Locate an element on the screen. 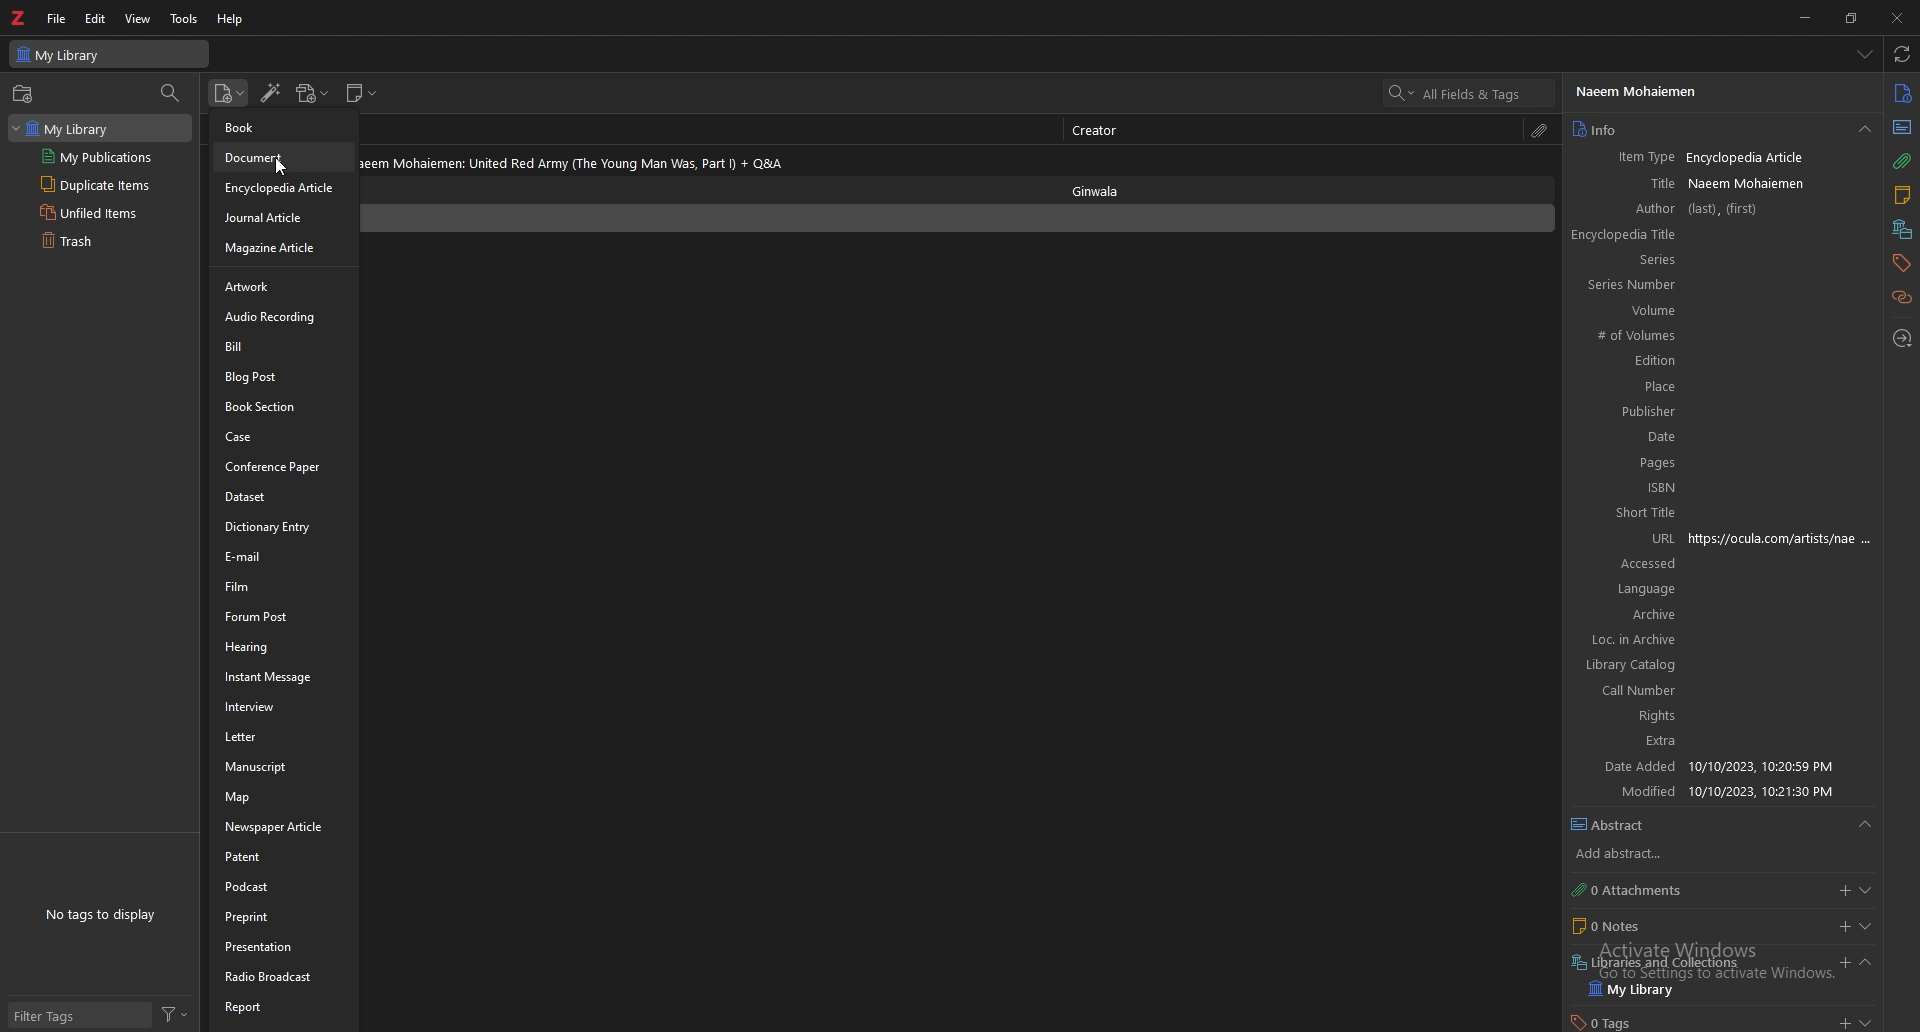 This screenshot has width=1920, height=1032. modified input is located at coordinates (1782, 792).